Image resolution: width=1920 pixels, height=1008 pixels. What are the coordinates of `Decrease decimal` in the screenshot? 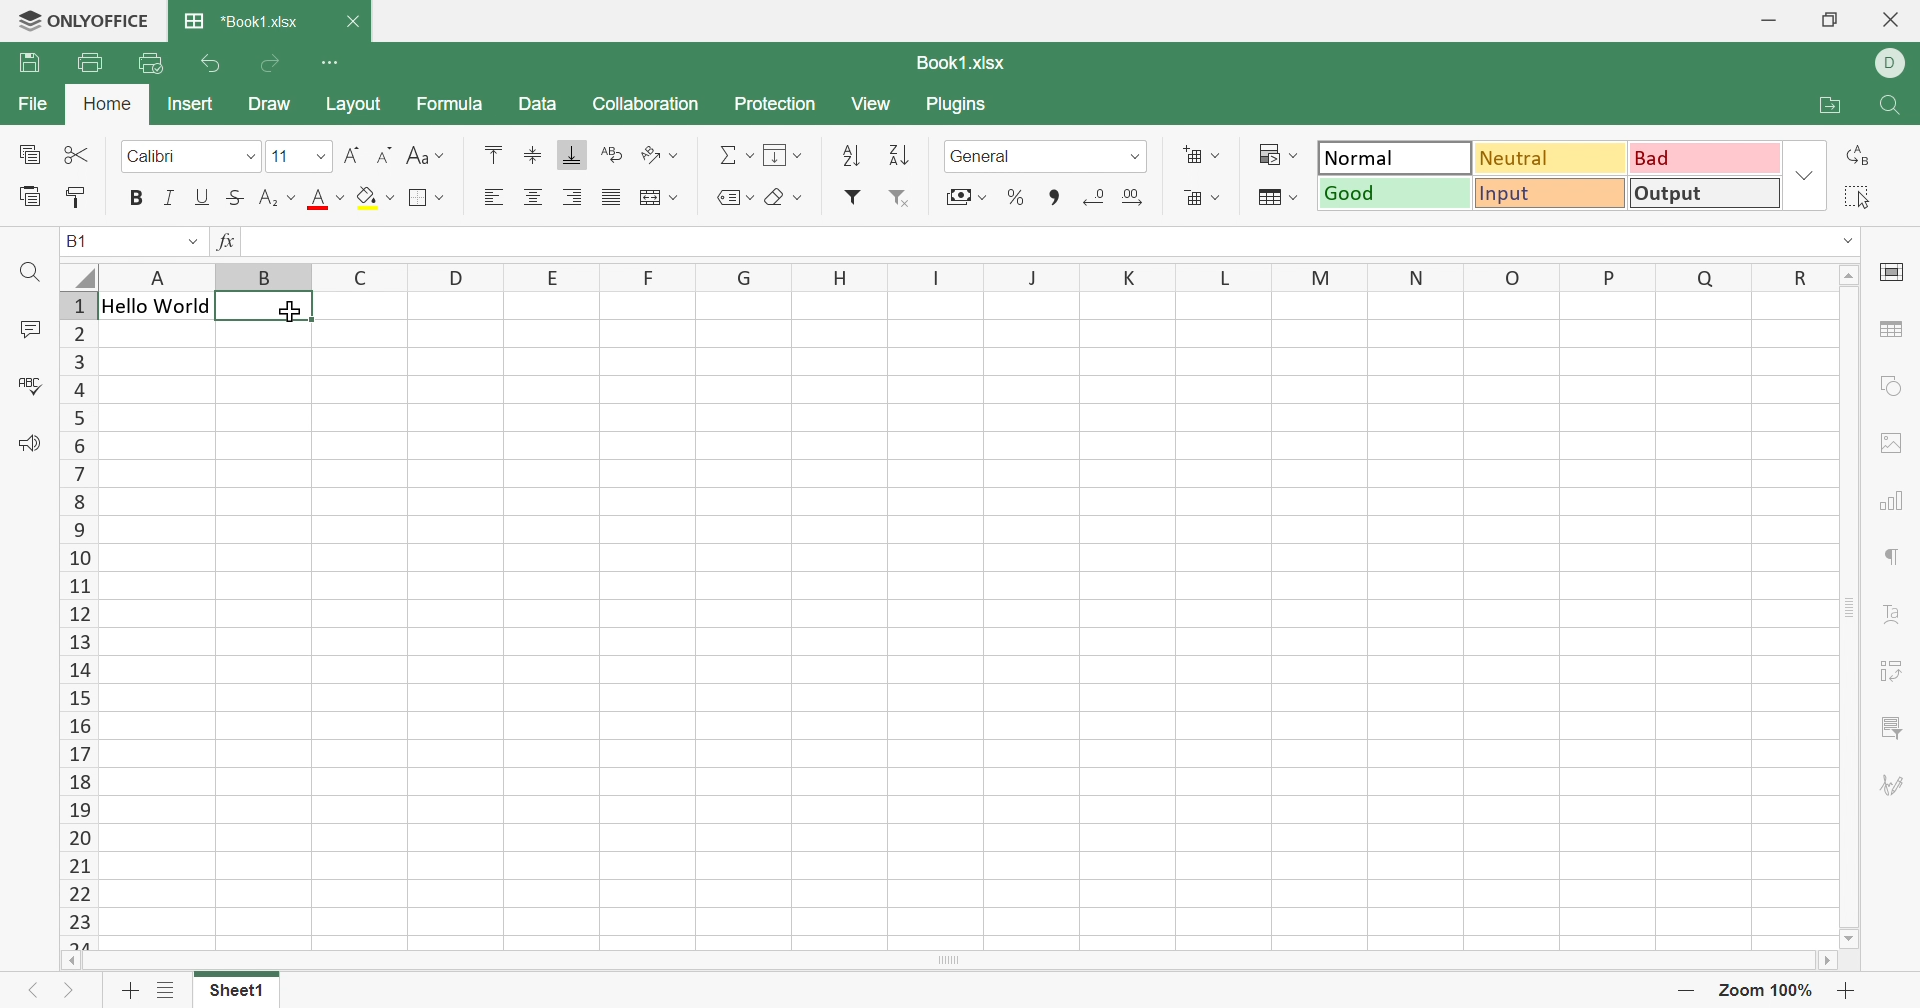 It's located at (1095, 198).